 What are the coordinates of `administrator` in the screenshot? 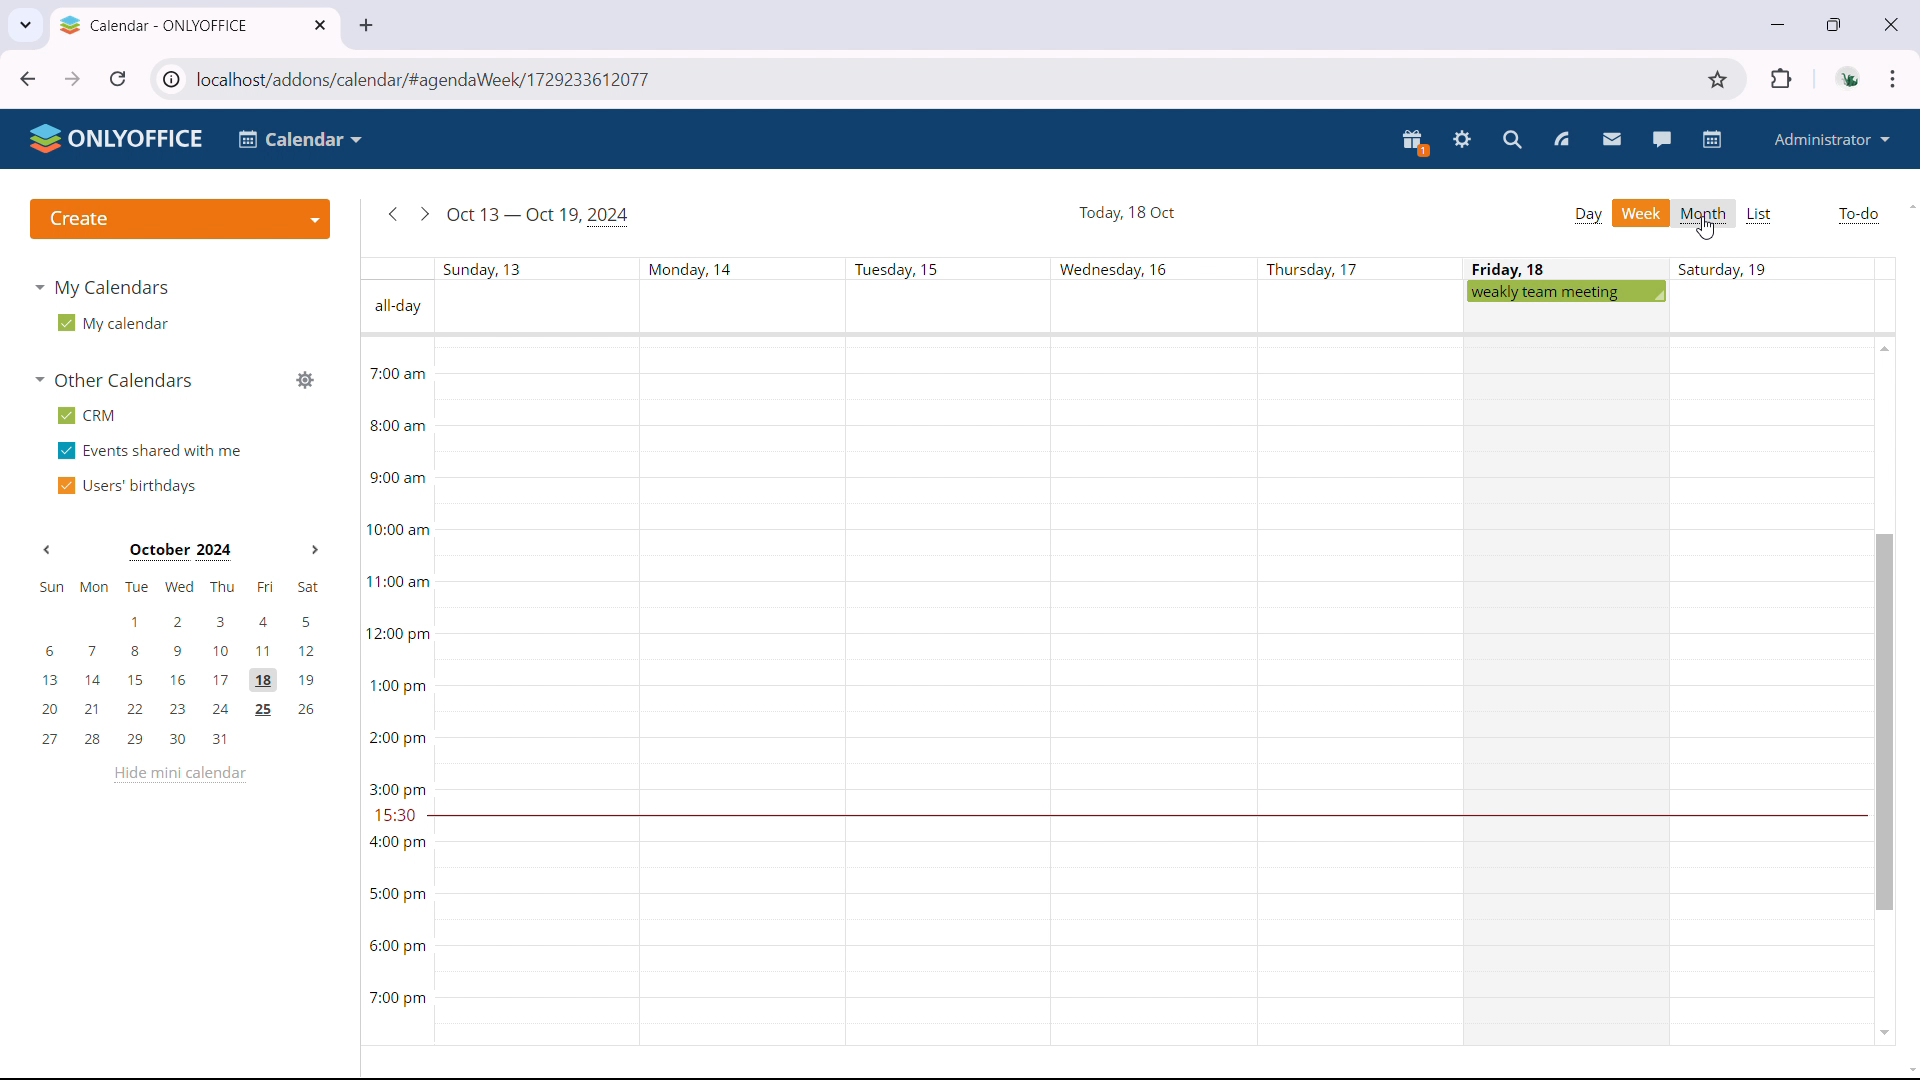 It's located at (1833, 139).